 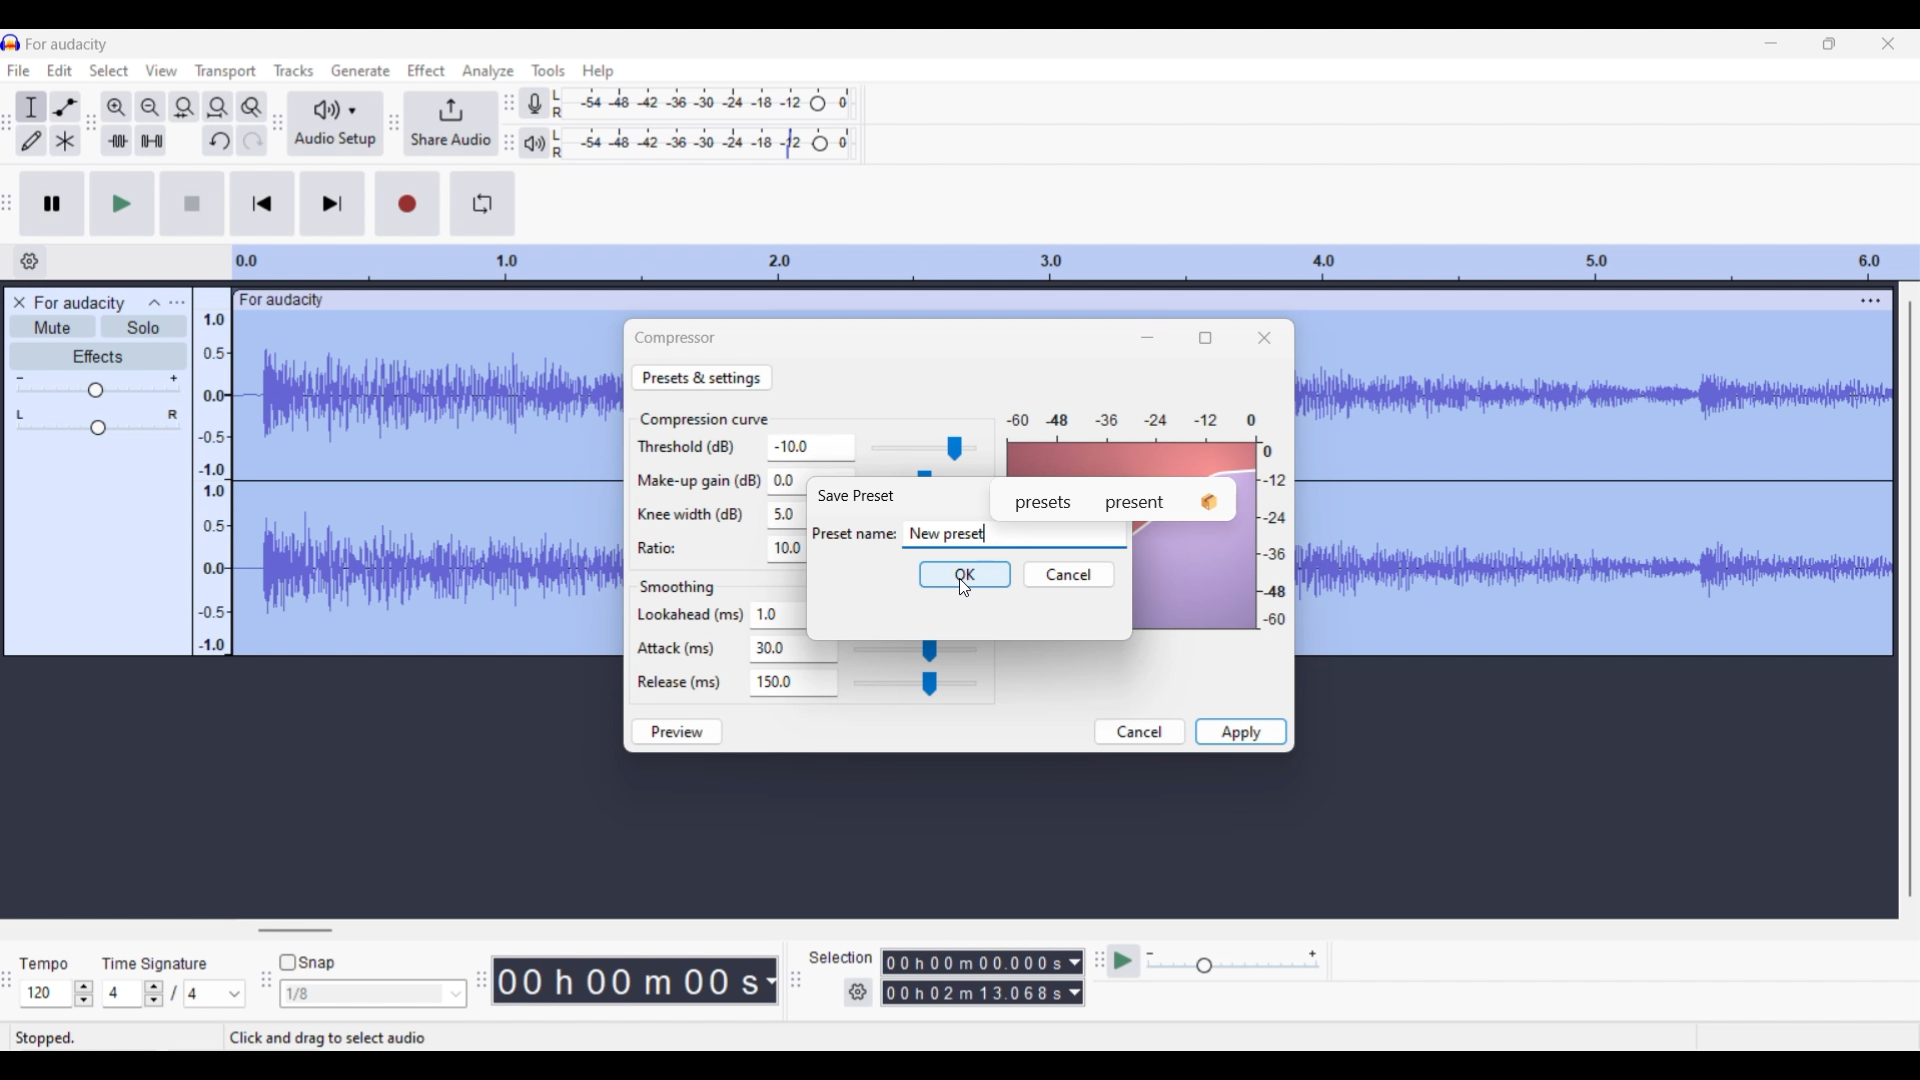 I want to click on Text box for ratio, so click(x=785, y=549).